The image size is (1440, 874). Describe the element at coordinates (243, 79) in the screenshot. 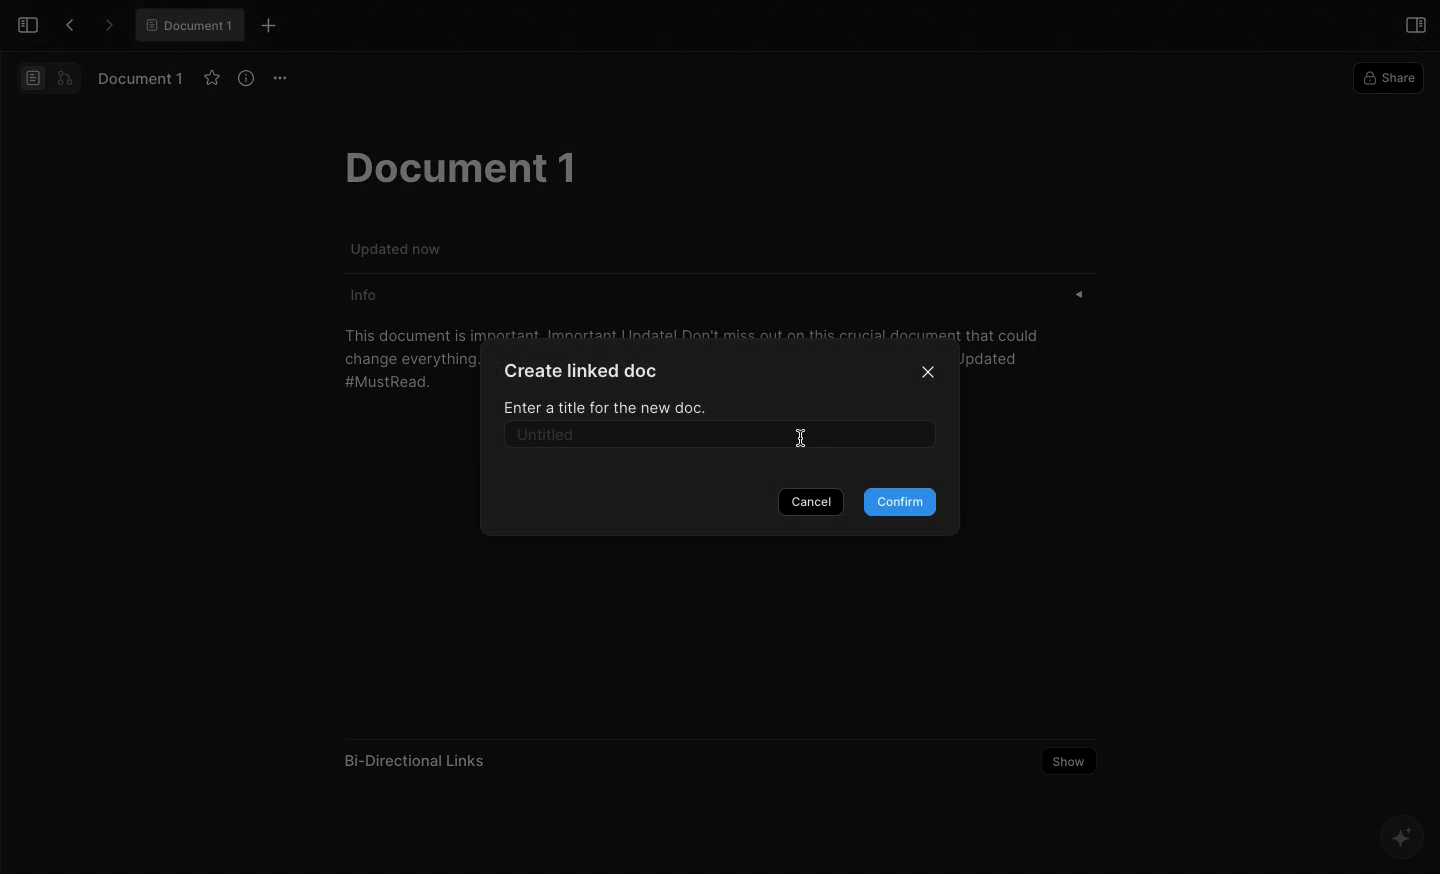

I see `View info` at that location.